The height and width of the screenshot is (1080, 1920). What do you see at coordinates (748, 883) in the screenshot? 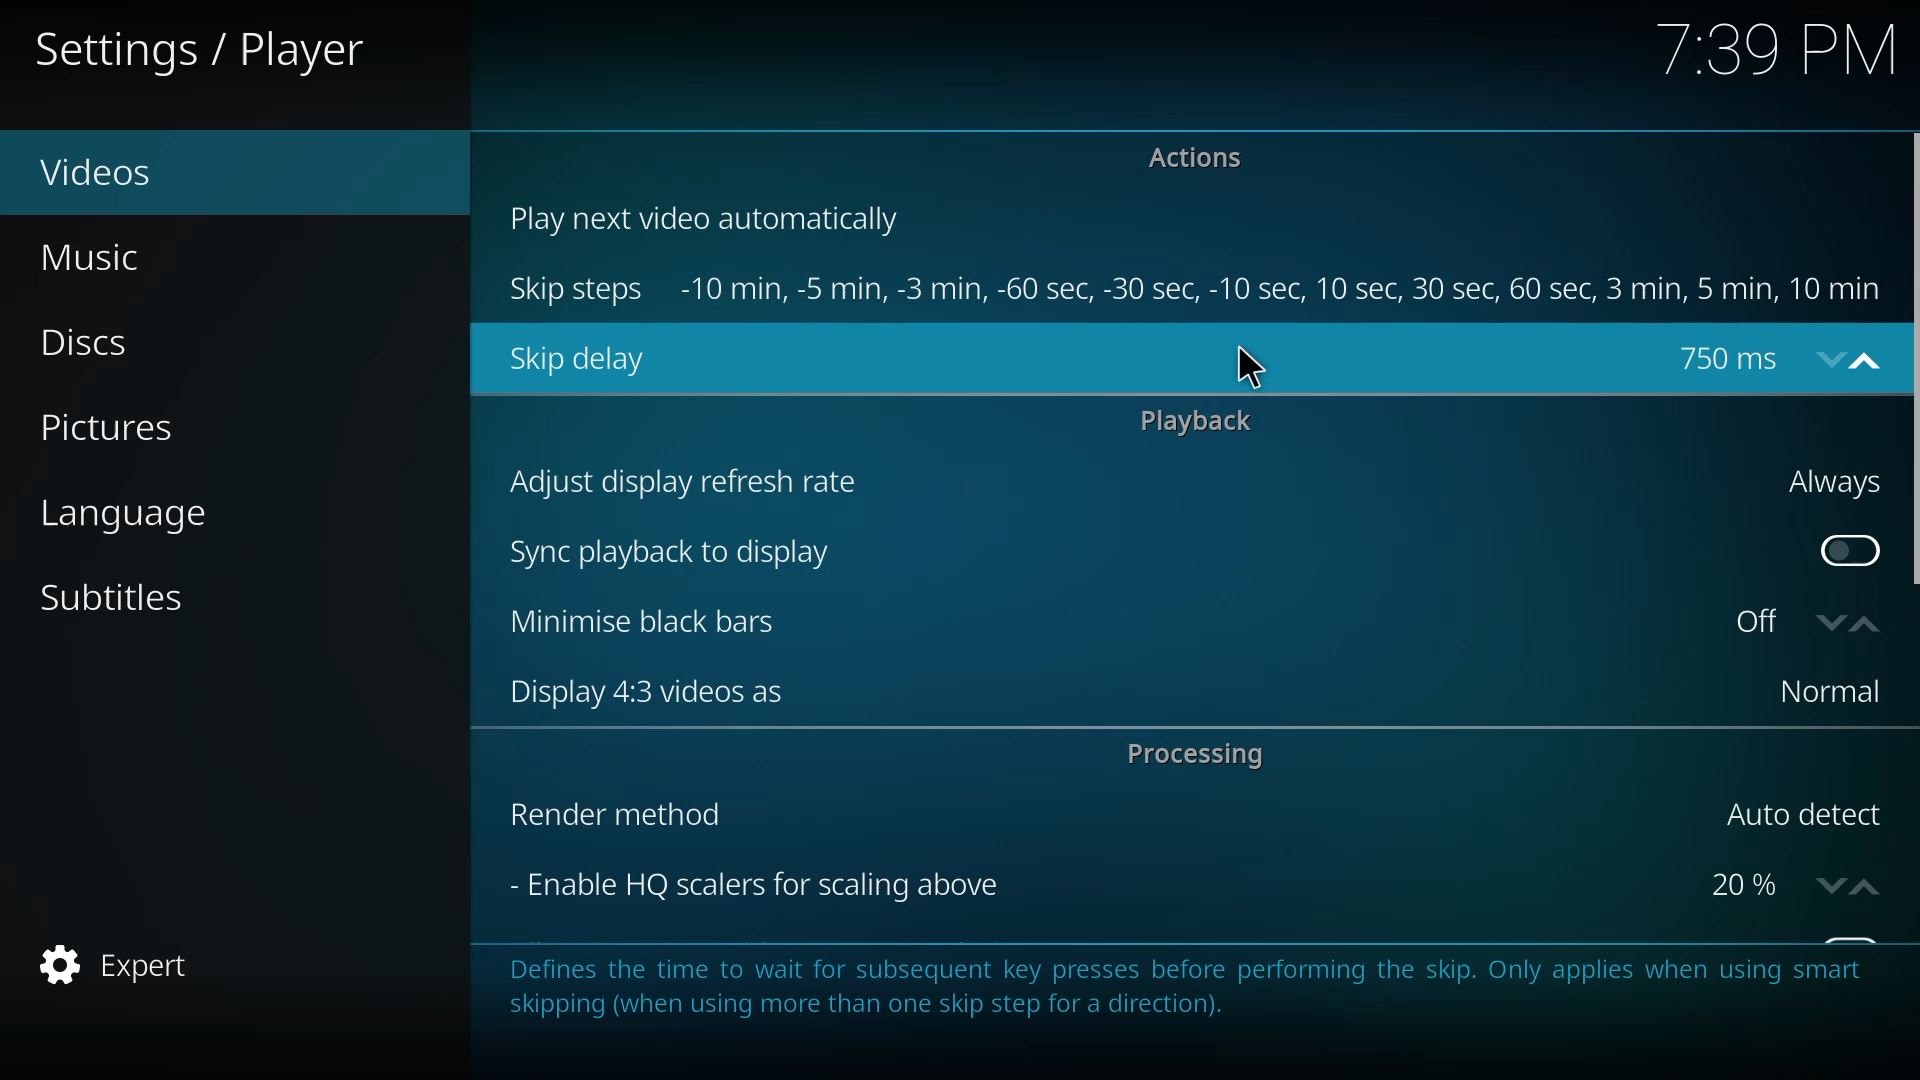
I see `enable hq scalers` at bounding box center [748, 883].